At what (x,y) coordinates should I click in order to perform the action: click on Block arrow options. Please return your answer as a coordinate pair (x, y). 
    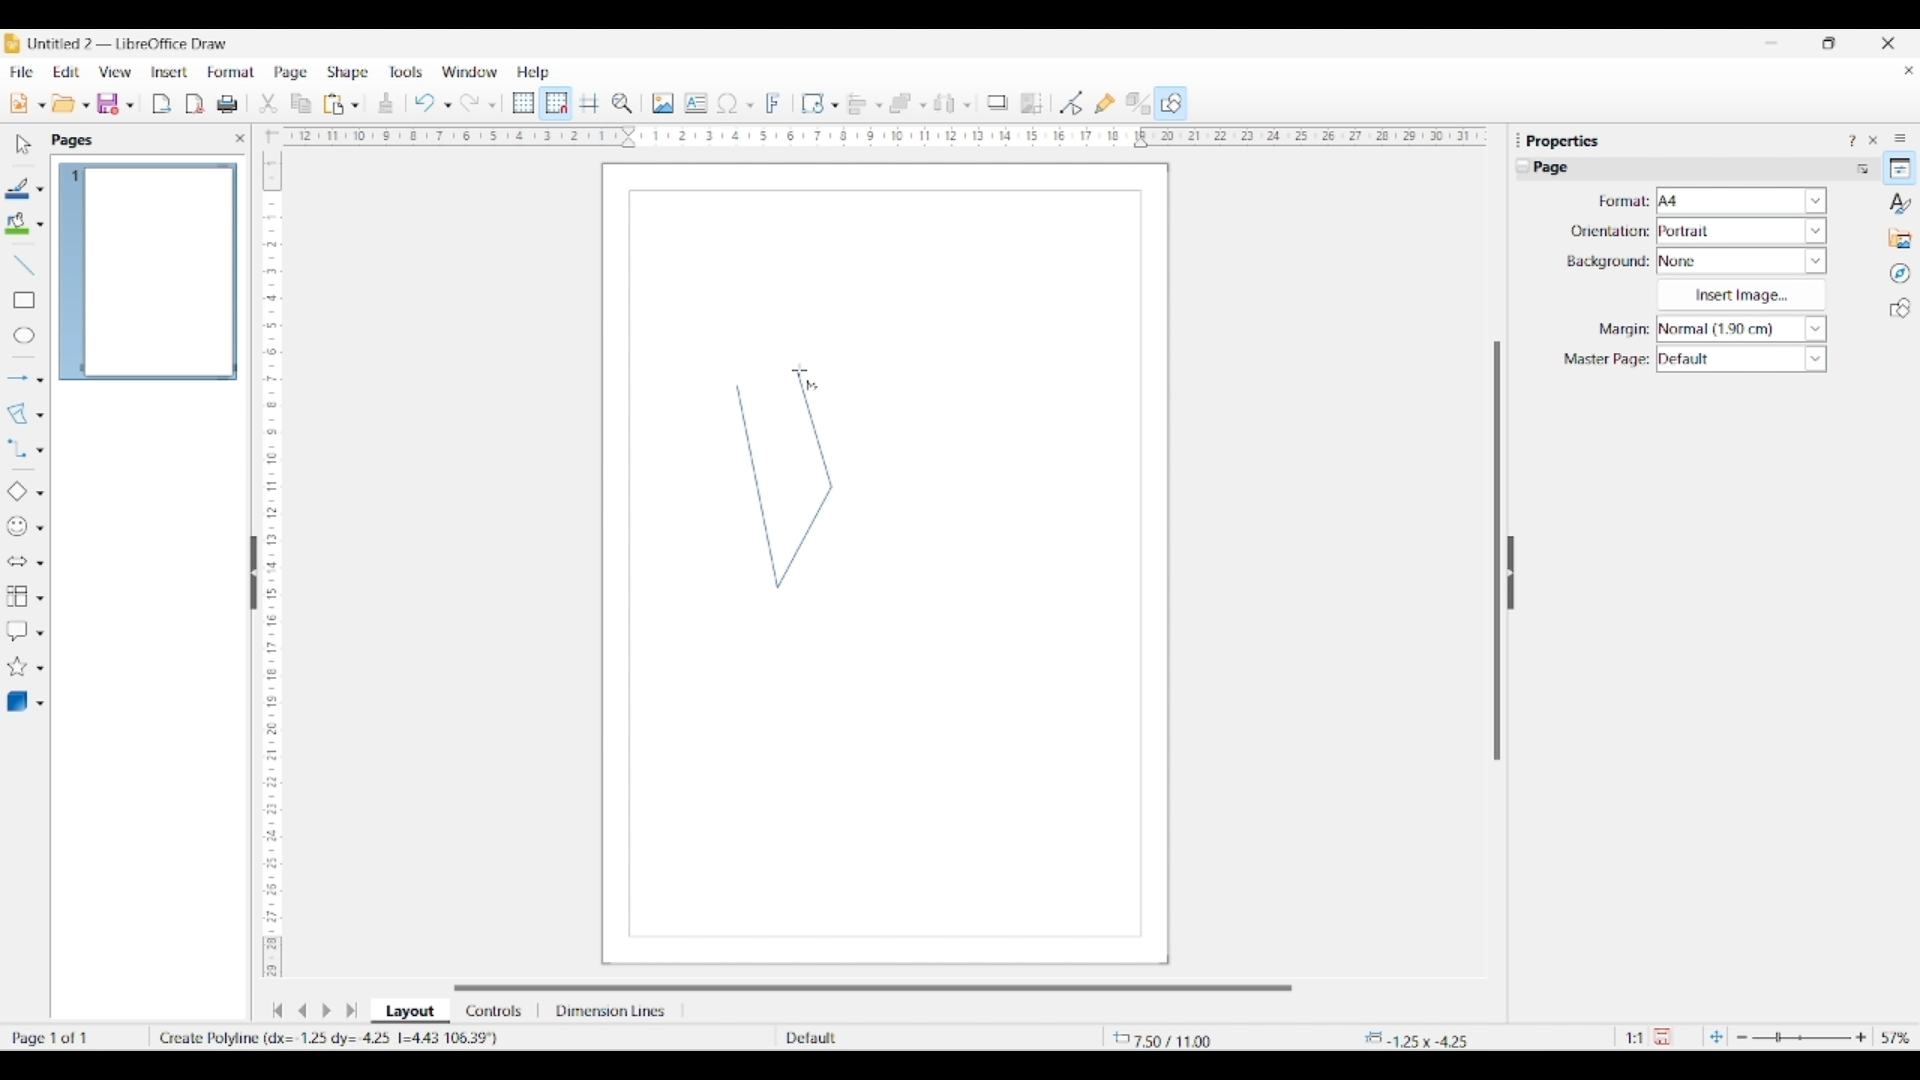
    Looking at the image, I should click on (40, 563).